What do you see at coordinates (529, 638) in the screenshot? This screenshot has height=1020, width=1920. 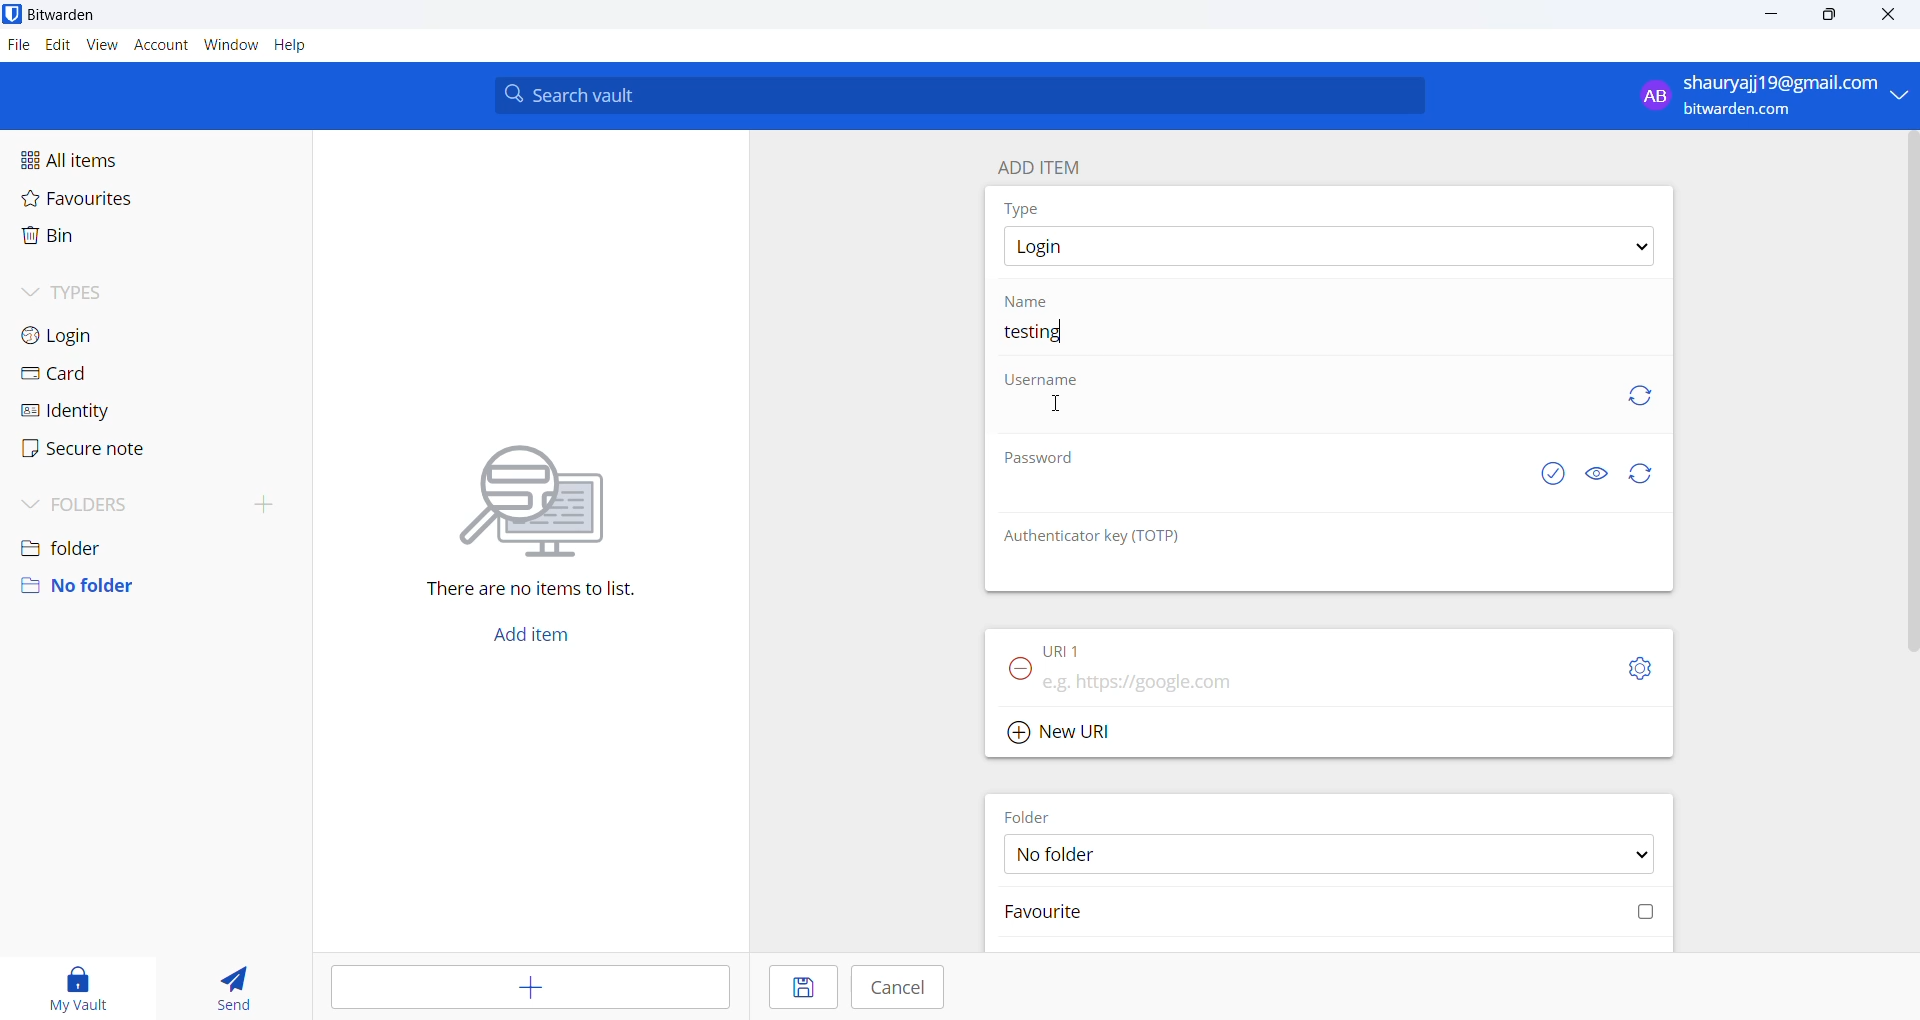 I see `add button` at bounding box center [529, 638].